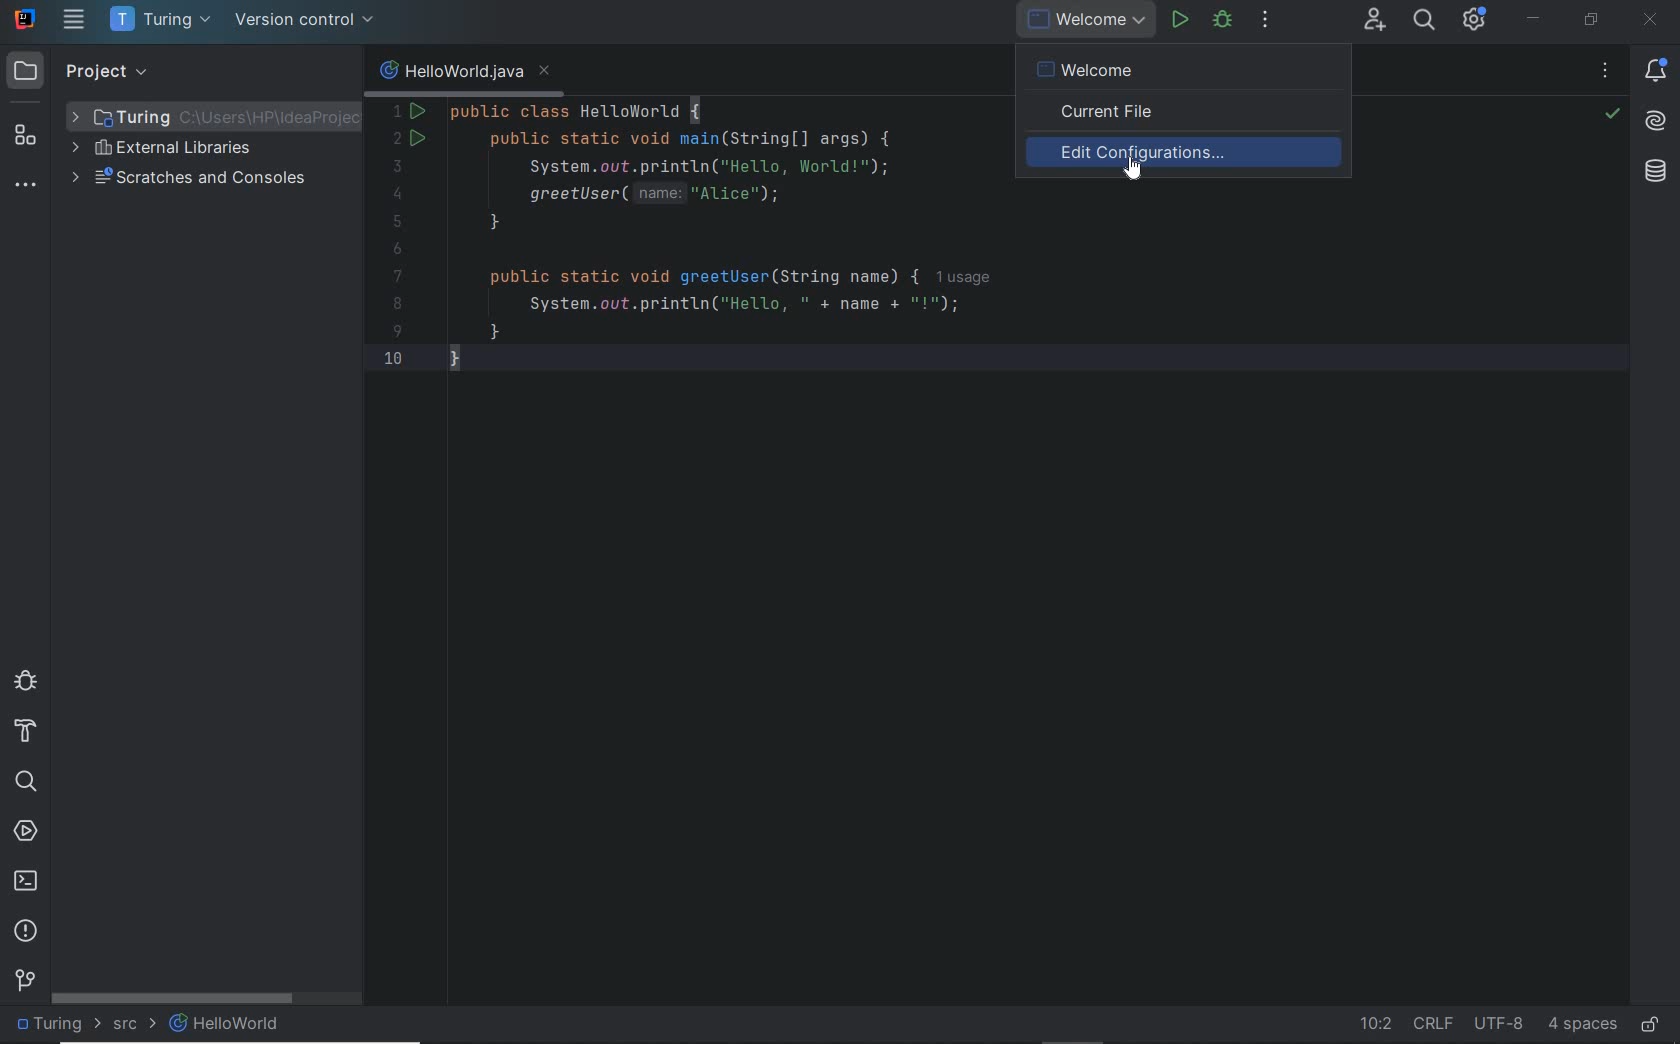 The width and height of the screenshot is (1680, 1044). What do you see at coordinates (1084, 21) in the screenshot?
I see `current file: run/debug configurations` at bounding box center [1084, 21].